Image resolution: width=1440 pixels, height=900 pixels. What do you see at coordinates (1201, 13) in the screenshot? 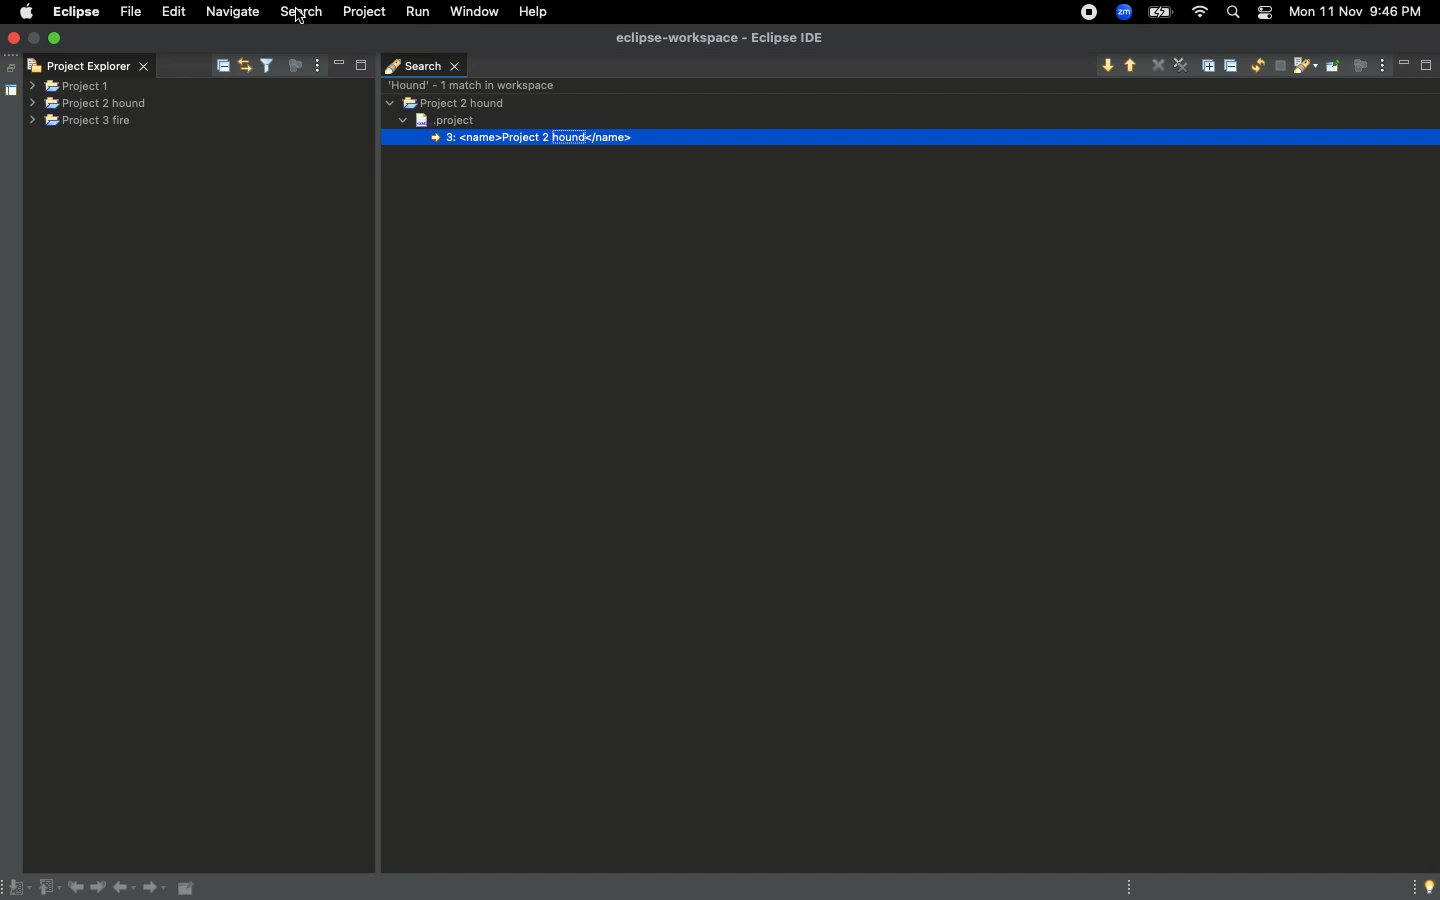
I see `Internet` at bounding box center [1201, 13].